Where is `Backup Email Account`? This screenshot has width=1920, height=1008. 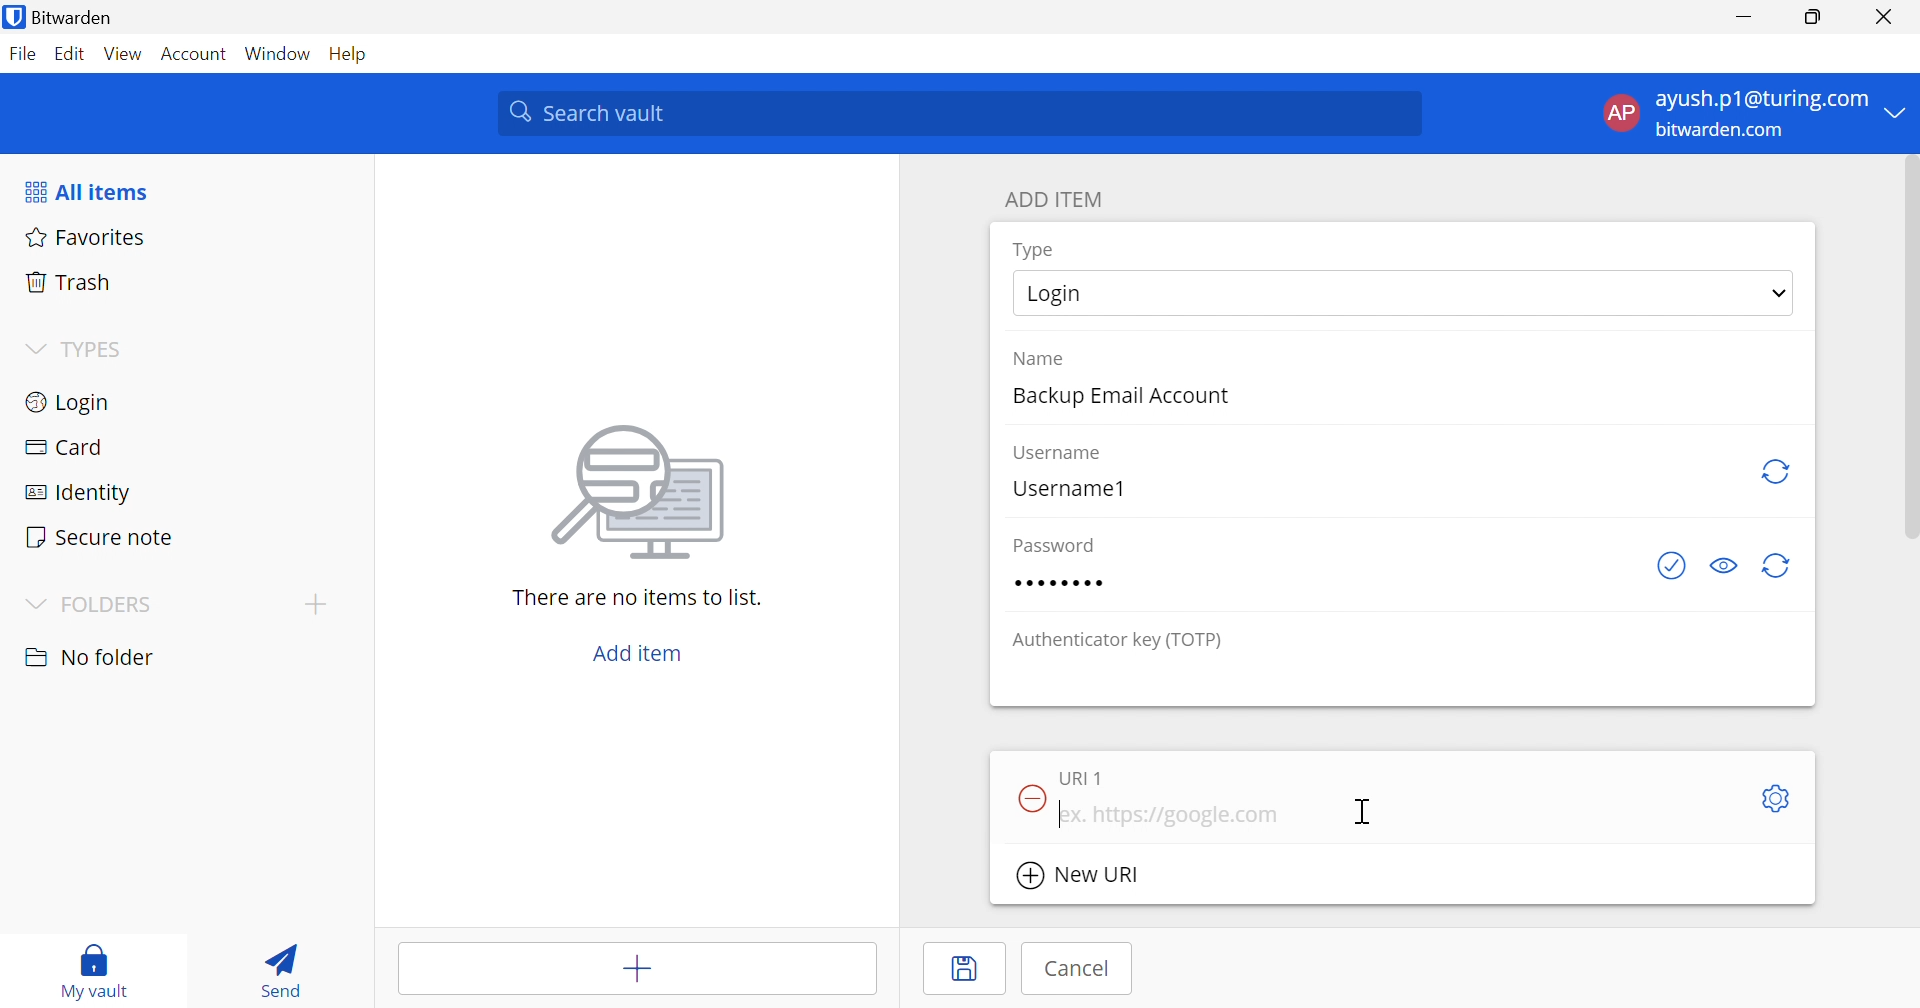 Backup Email Account is located at coordinates (1117, 397).